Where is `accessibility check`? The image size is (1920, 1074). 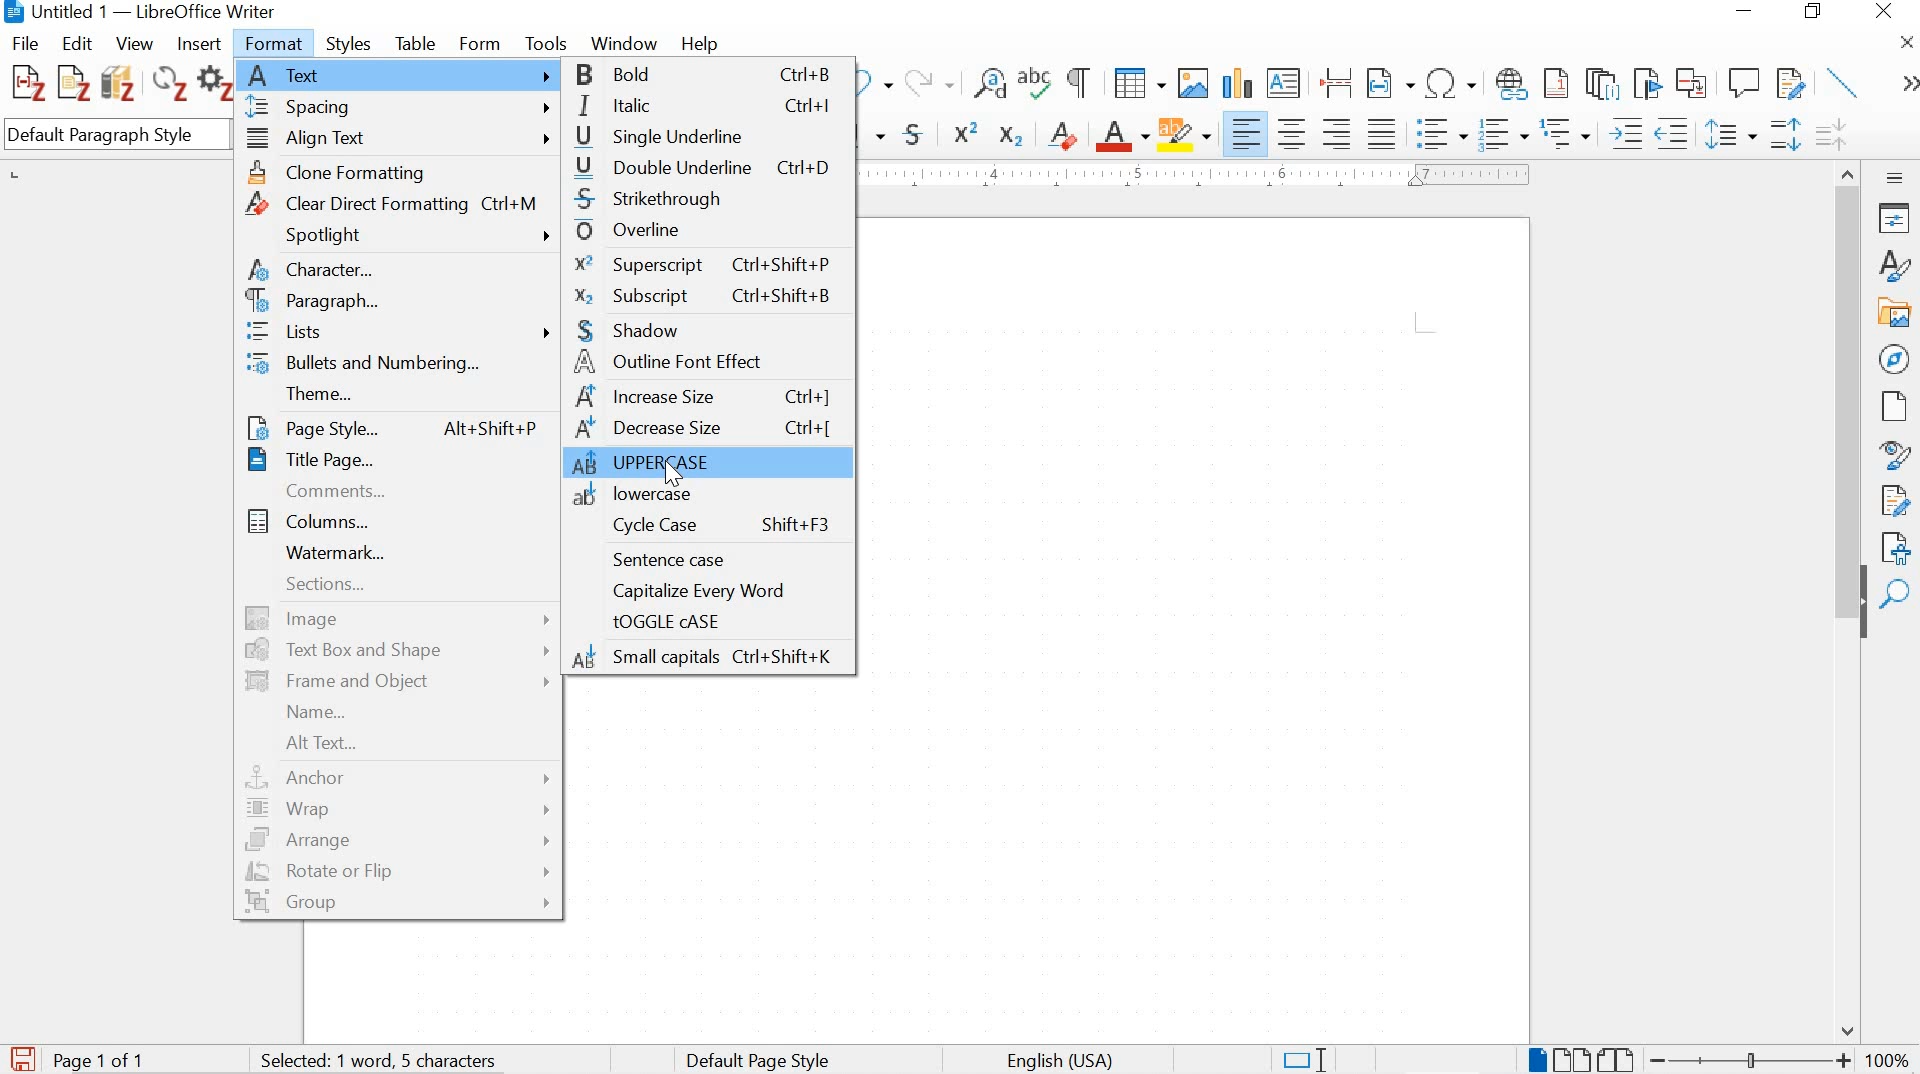 accessibility check is located at coordinates (1890, 547).